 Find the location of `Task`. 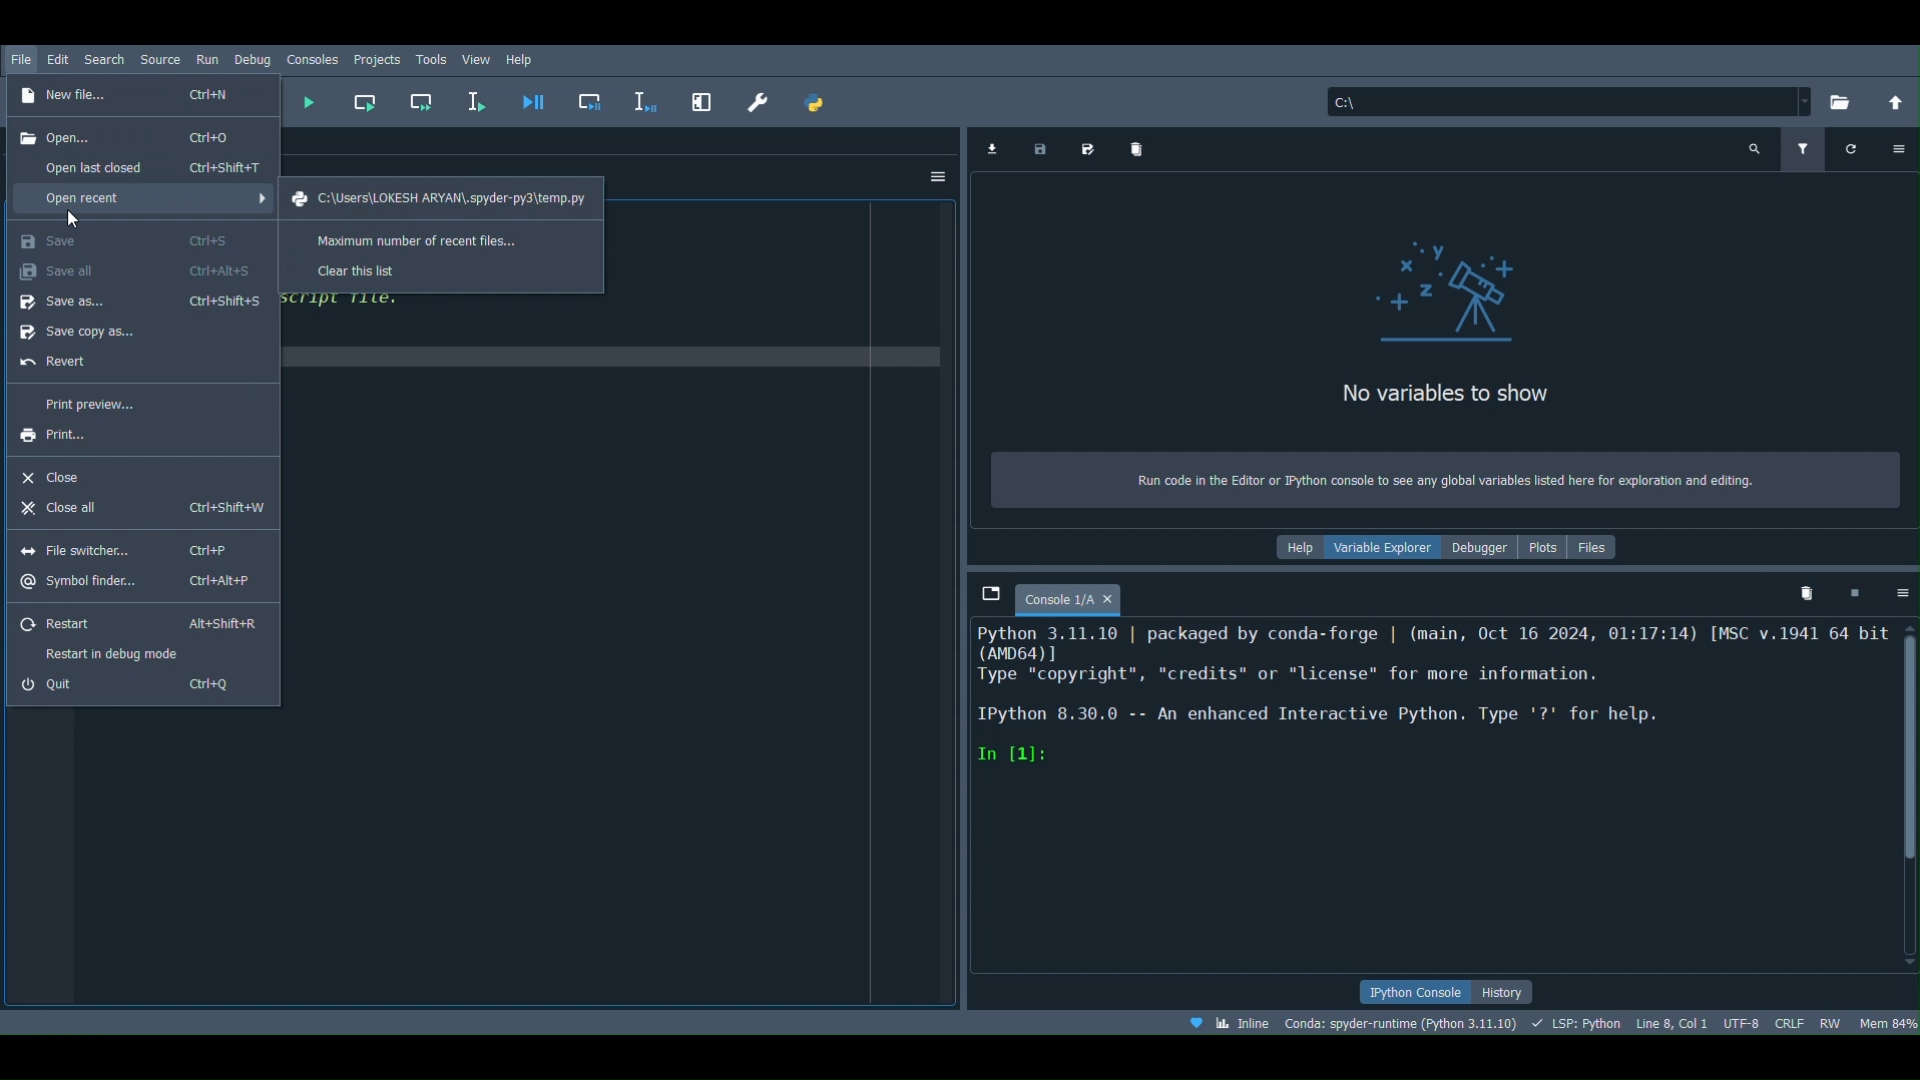

Task is located at coordinates (436, 57).